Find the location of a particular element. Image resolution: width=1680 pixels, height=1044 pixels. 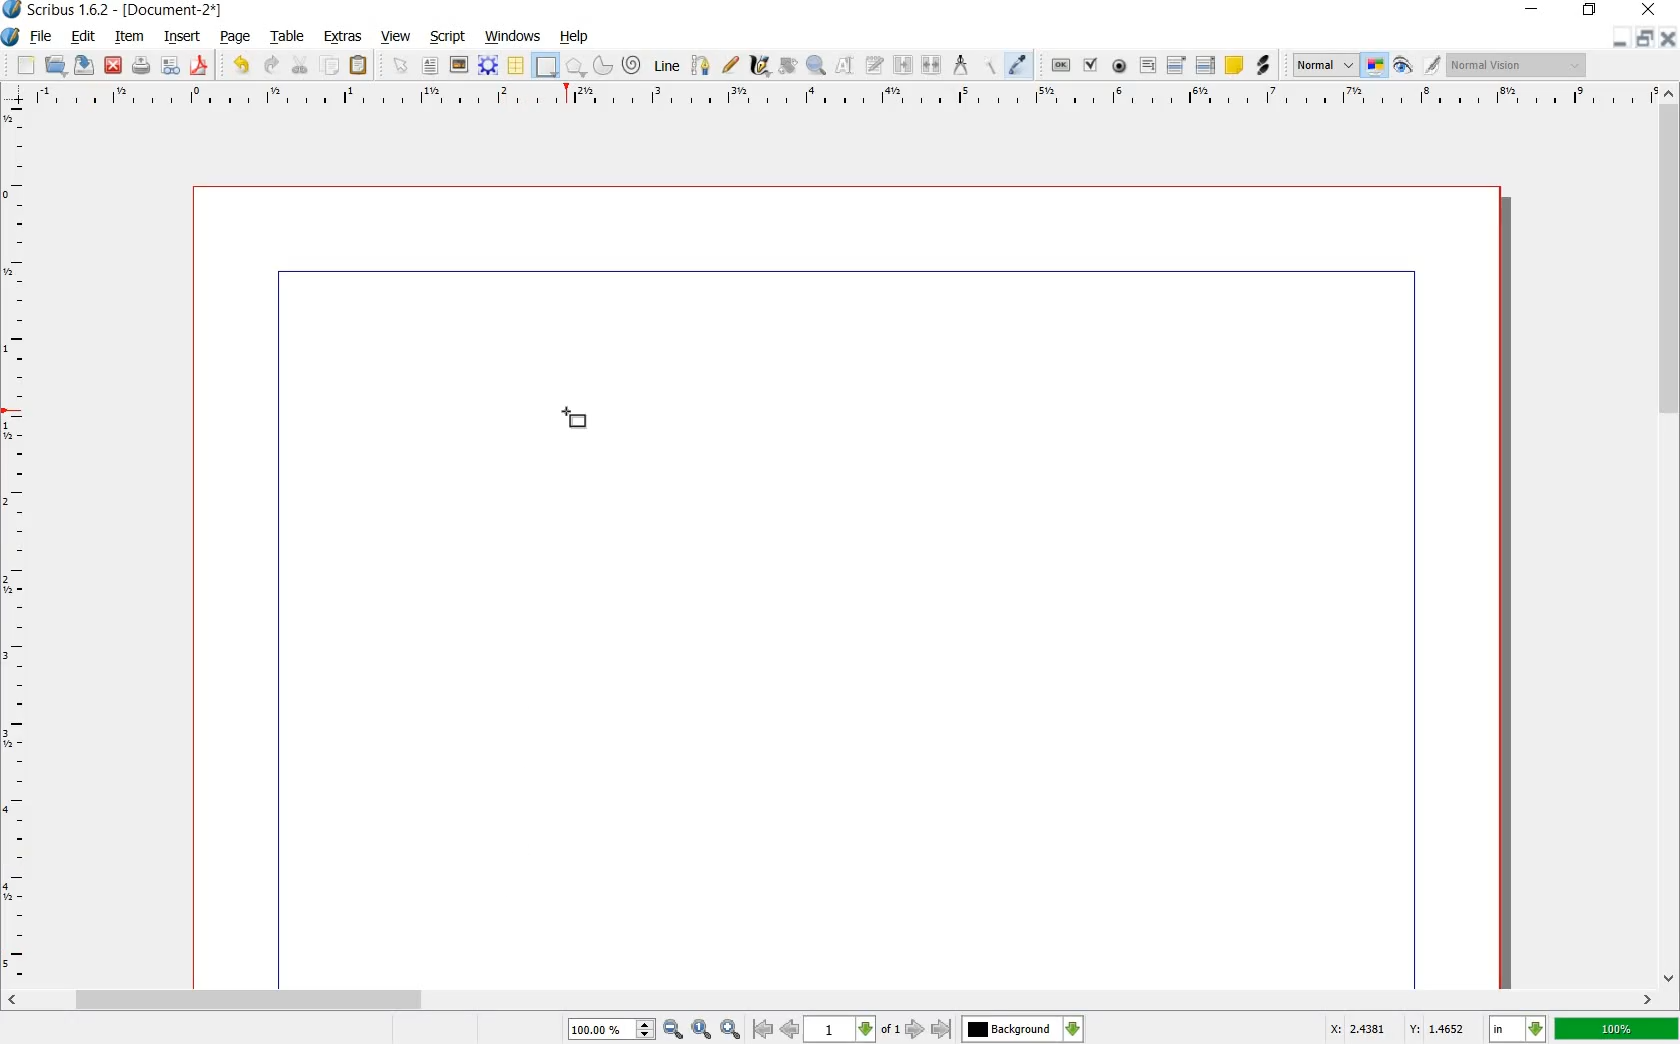

TEXT FRAME is located at coordinates (431, 66).